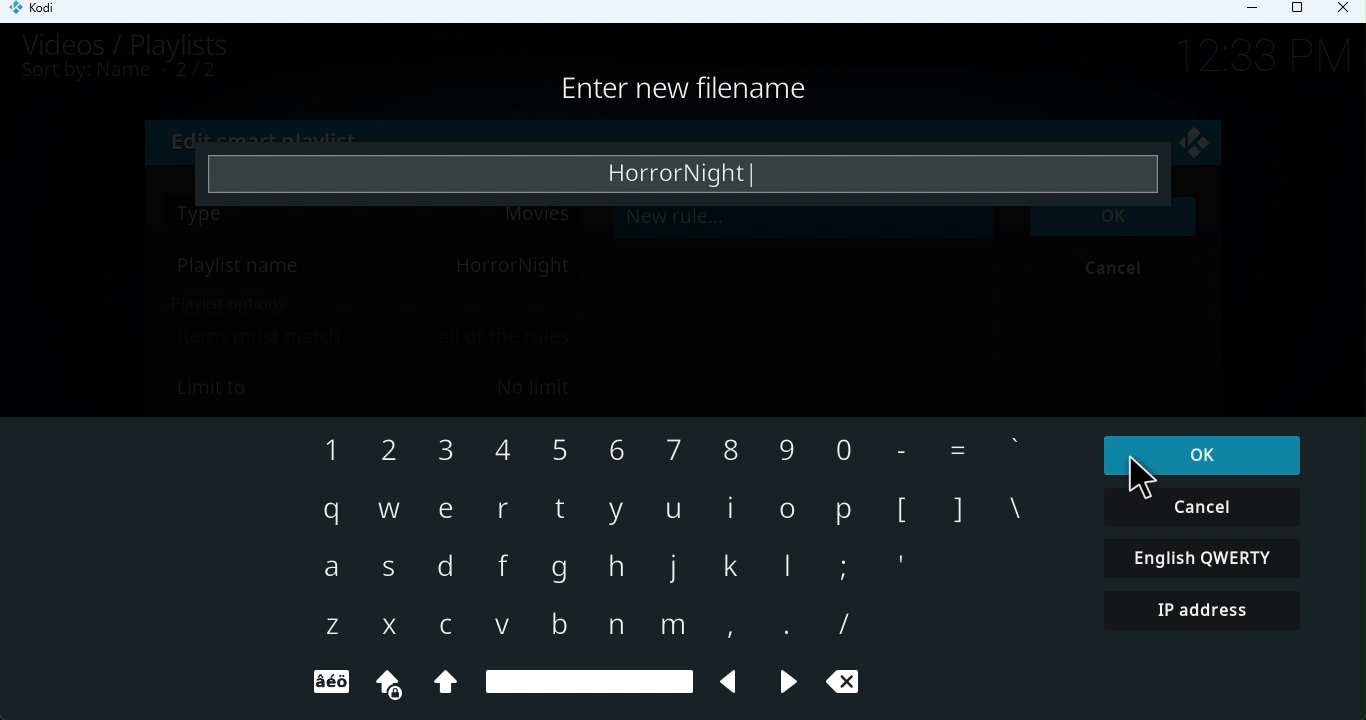 This screenshot has height=720, width=1366. Describe the element at coordinates (1143, 478) in the screenshot. I see `Cursor` at that location.